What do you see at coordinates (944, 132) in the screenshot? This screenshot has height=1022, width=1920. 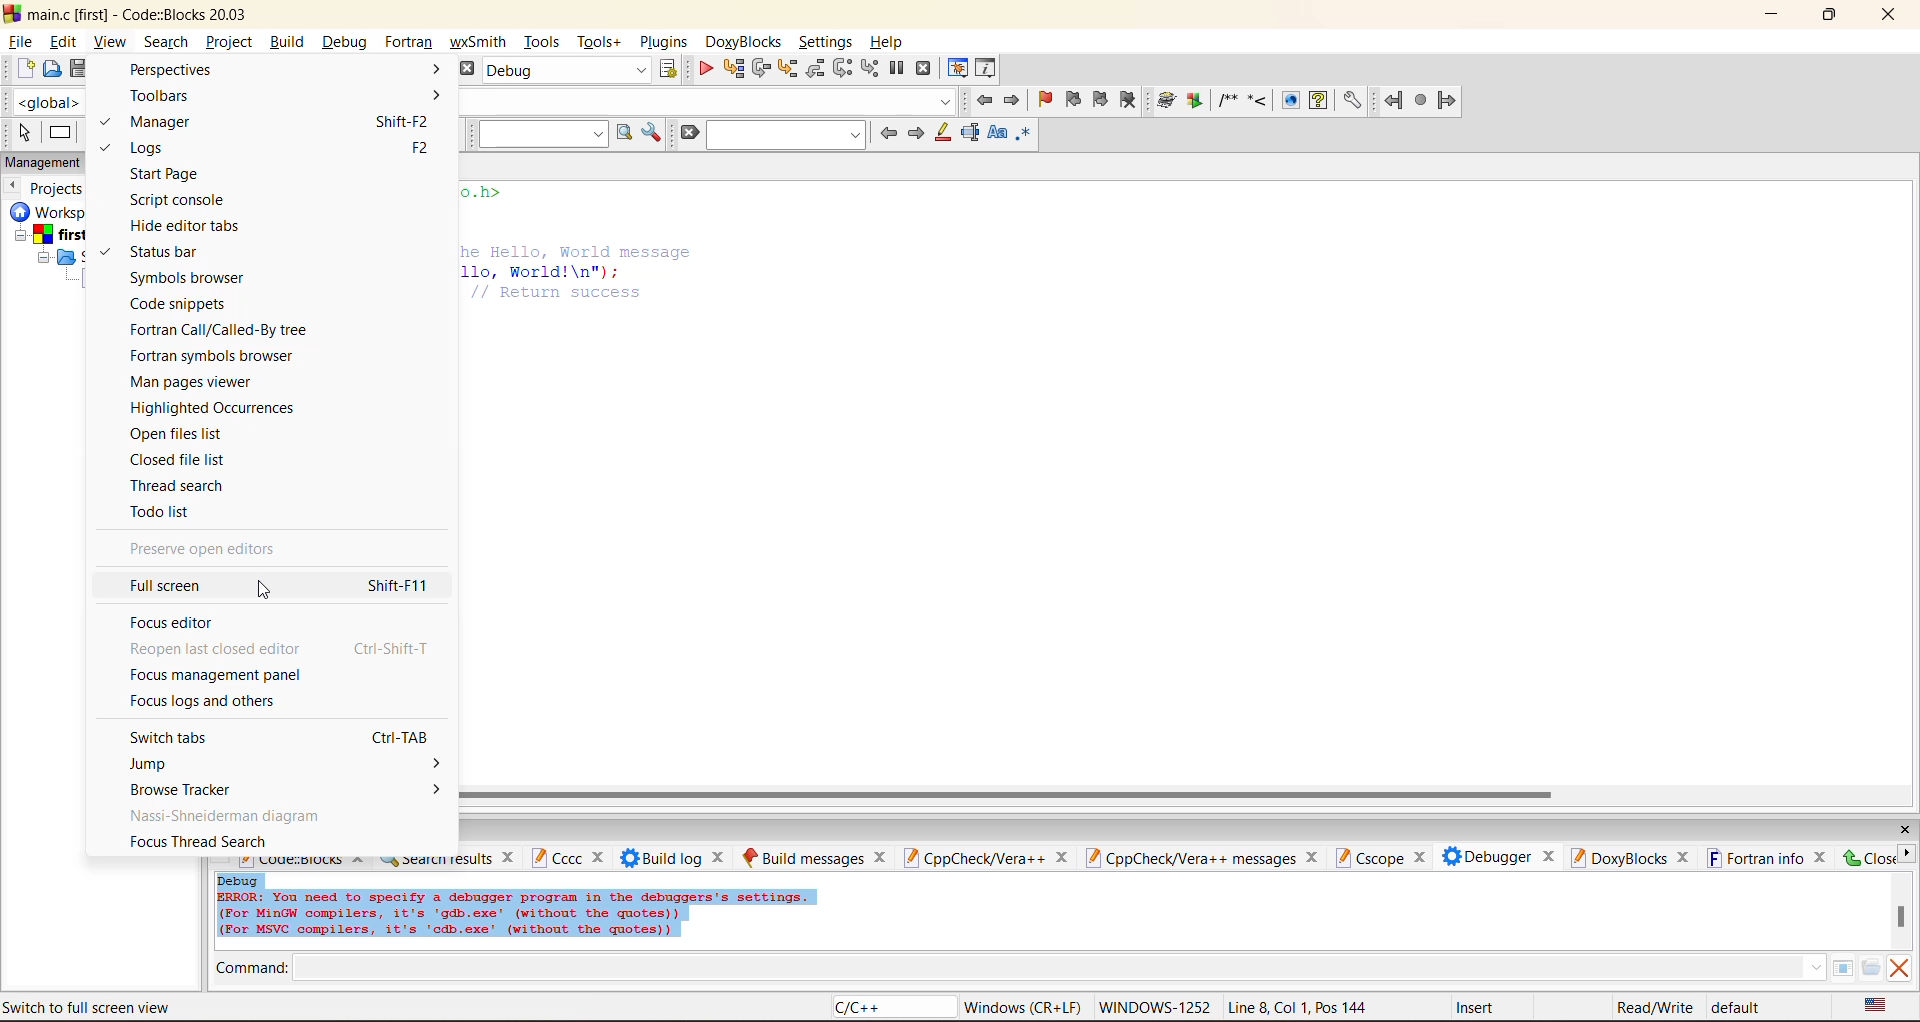 I see `highlight` at bounding box center [944, 132].